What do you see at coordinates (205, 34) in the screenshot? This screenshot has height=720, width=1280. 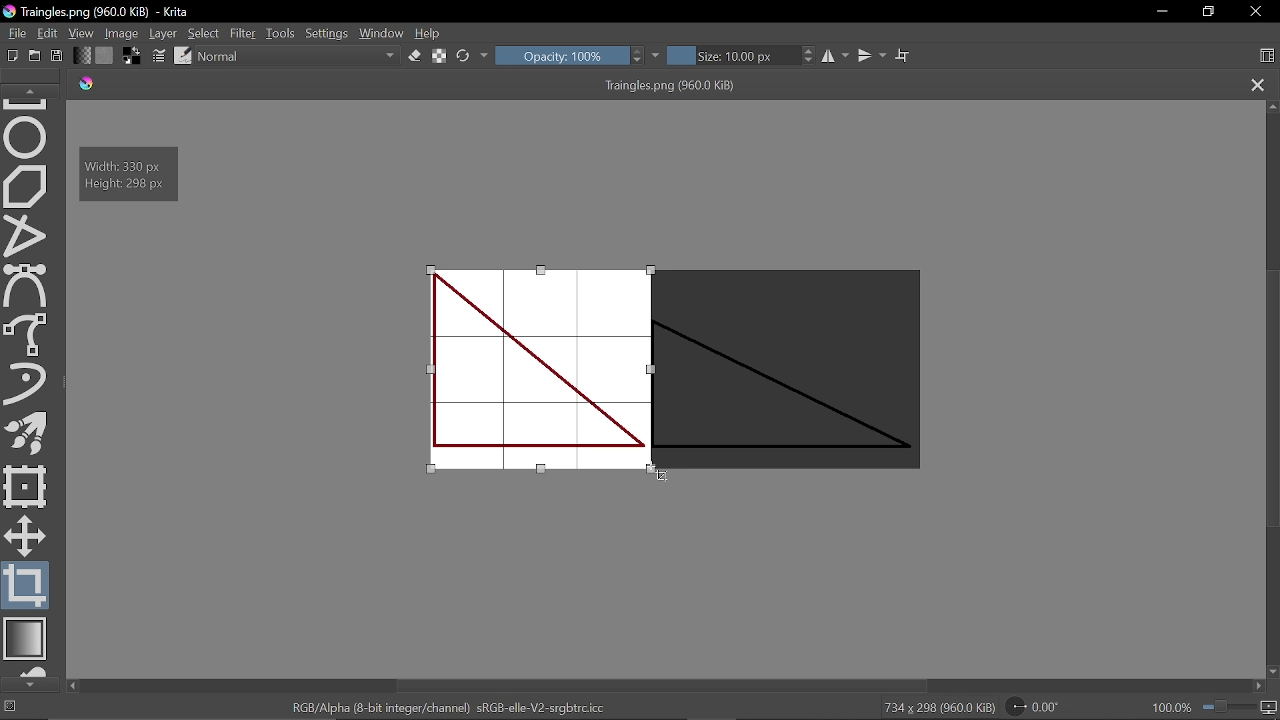 I see `Select` at bounding box center [205, 34].